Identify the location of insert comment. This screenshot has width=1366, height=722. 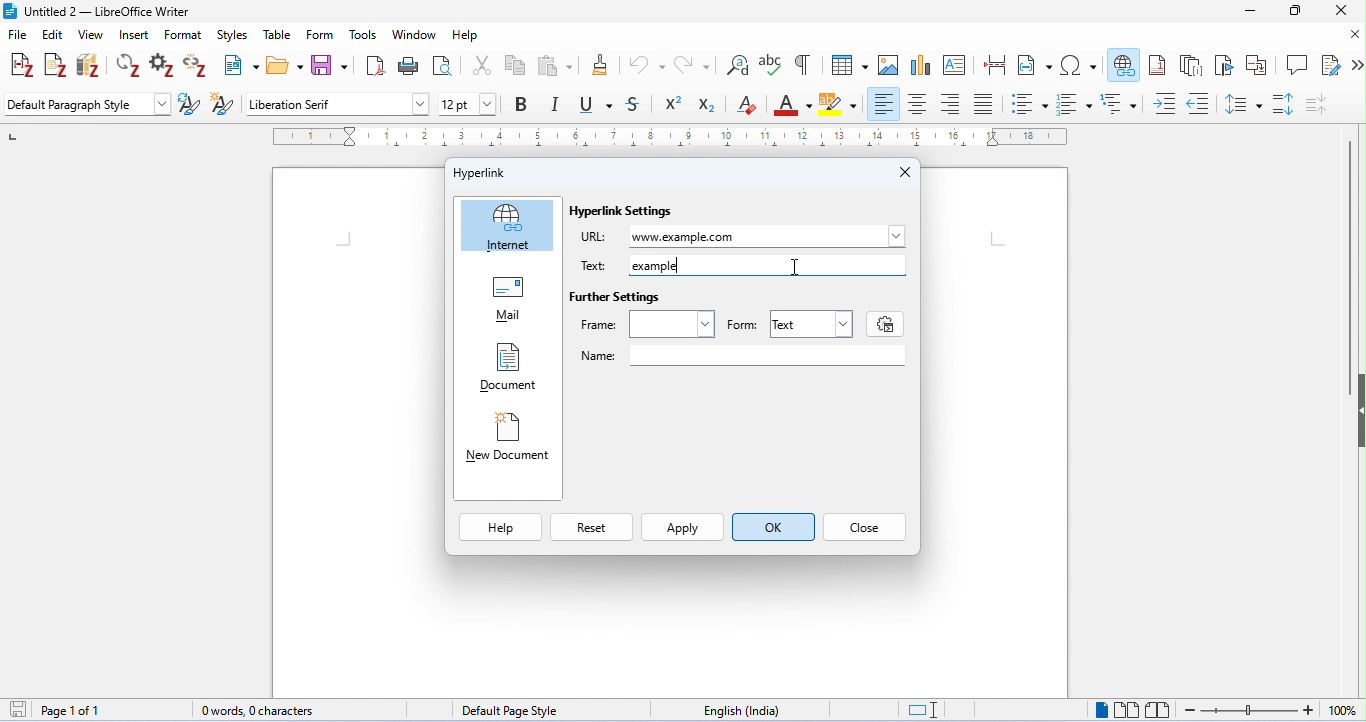
(1298, 65).